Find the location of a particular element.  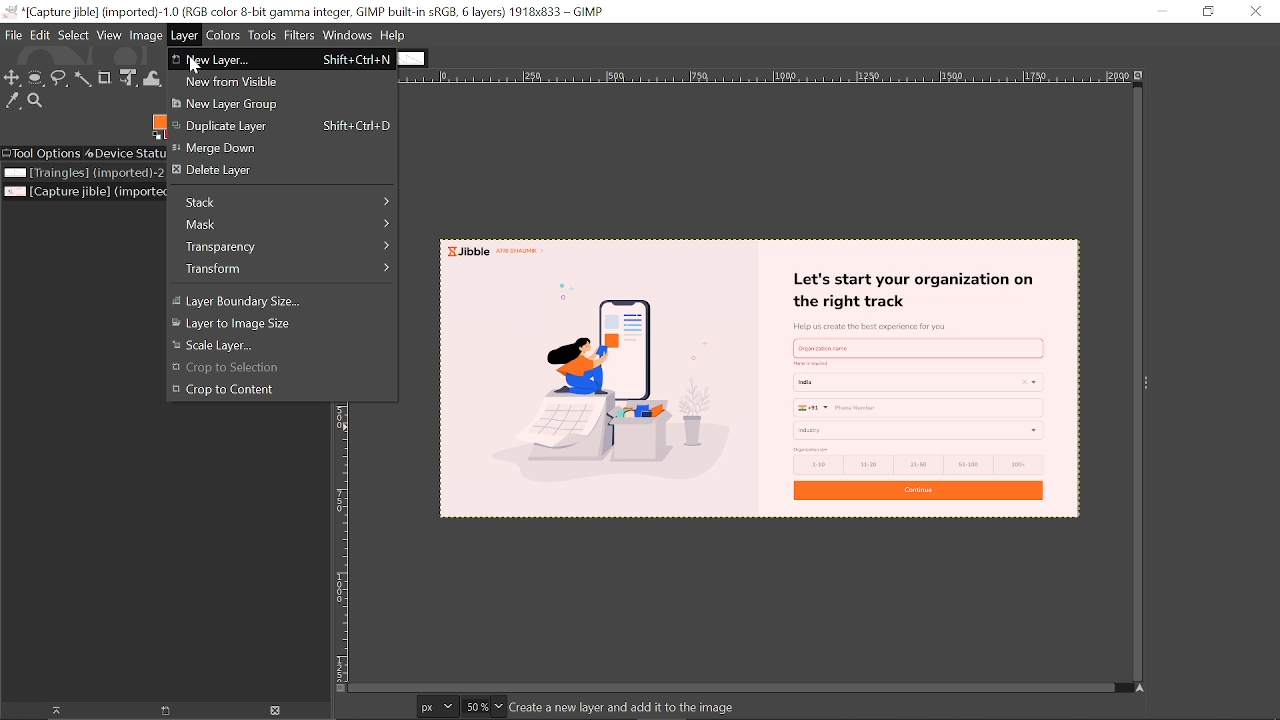

Device status is located at coordinates (127, 154).